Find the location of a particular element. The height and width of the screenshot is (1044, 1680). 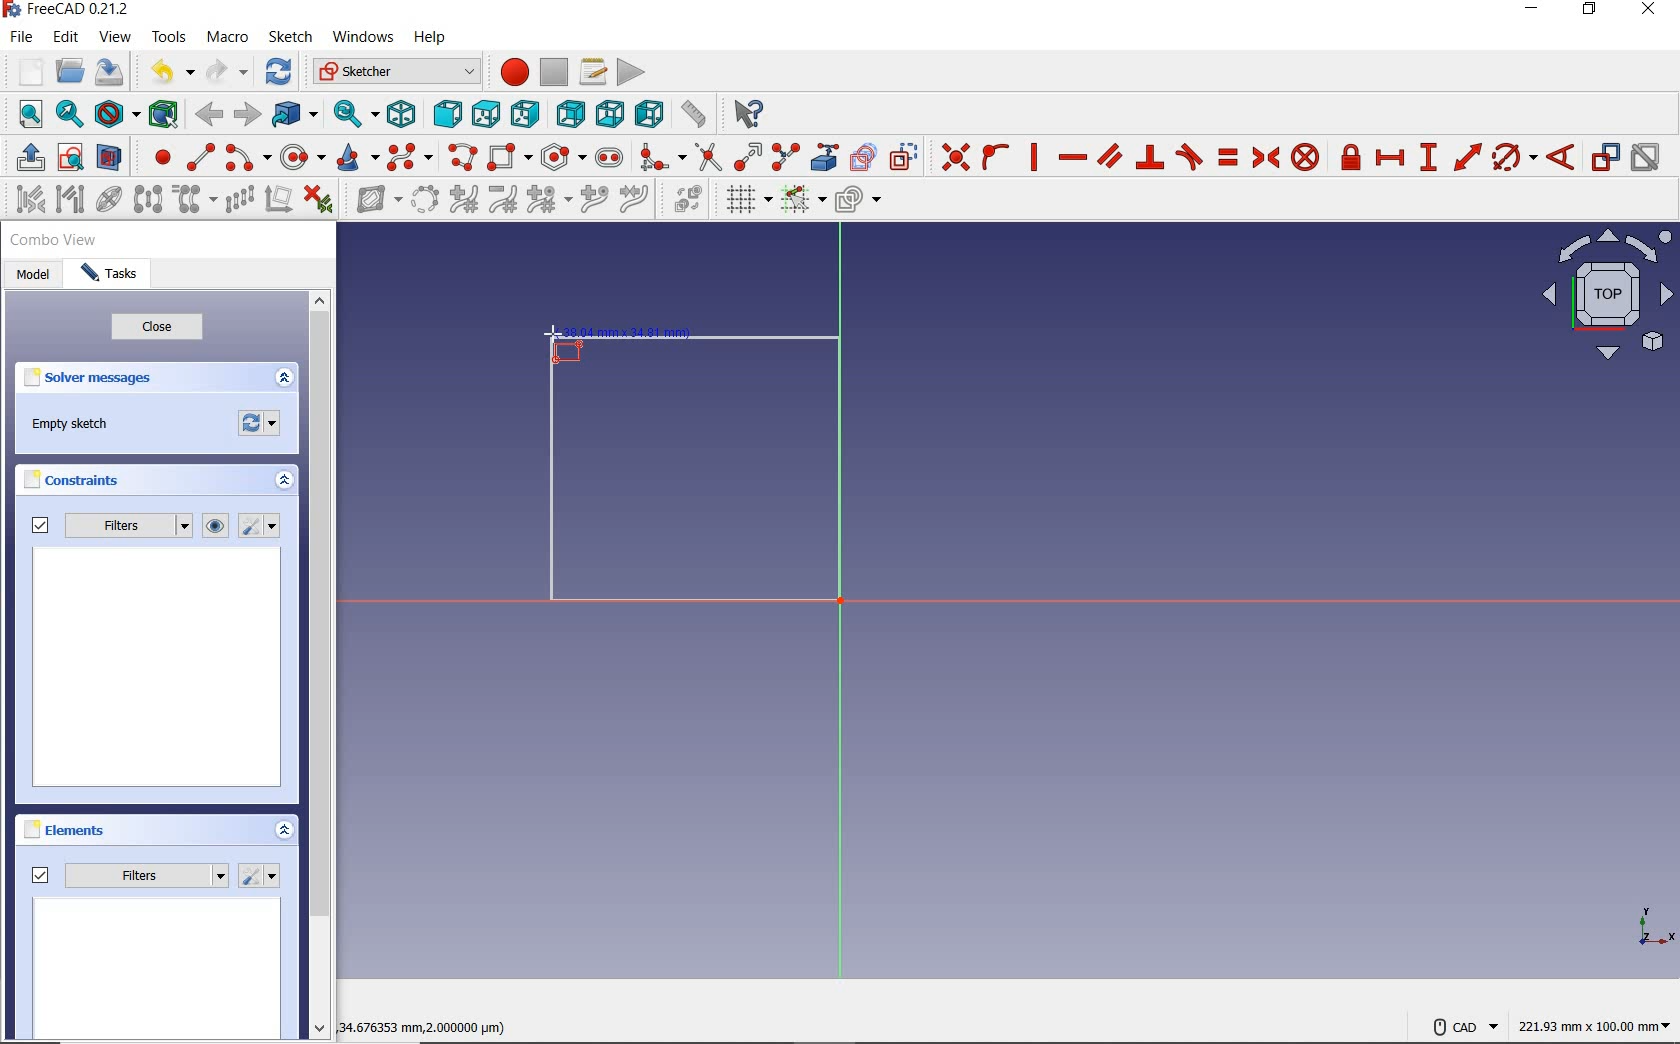

fit selection is located at coordinates (68, 115).